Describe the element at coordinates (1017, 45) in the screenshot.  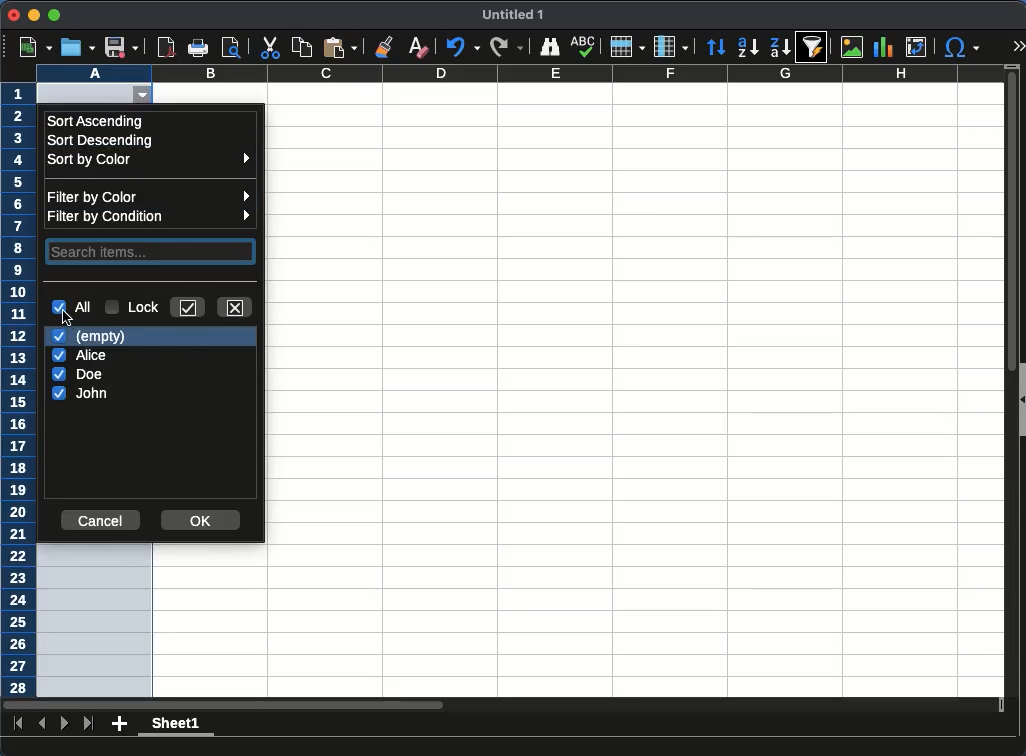
I see `expand` at that location.